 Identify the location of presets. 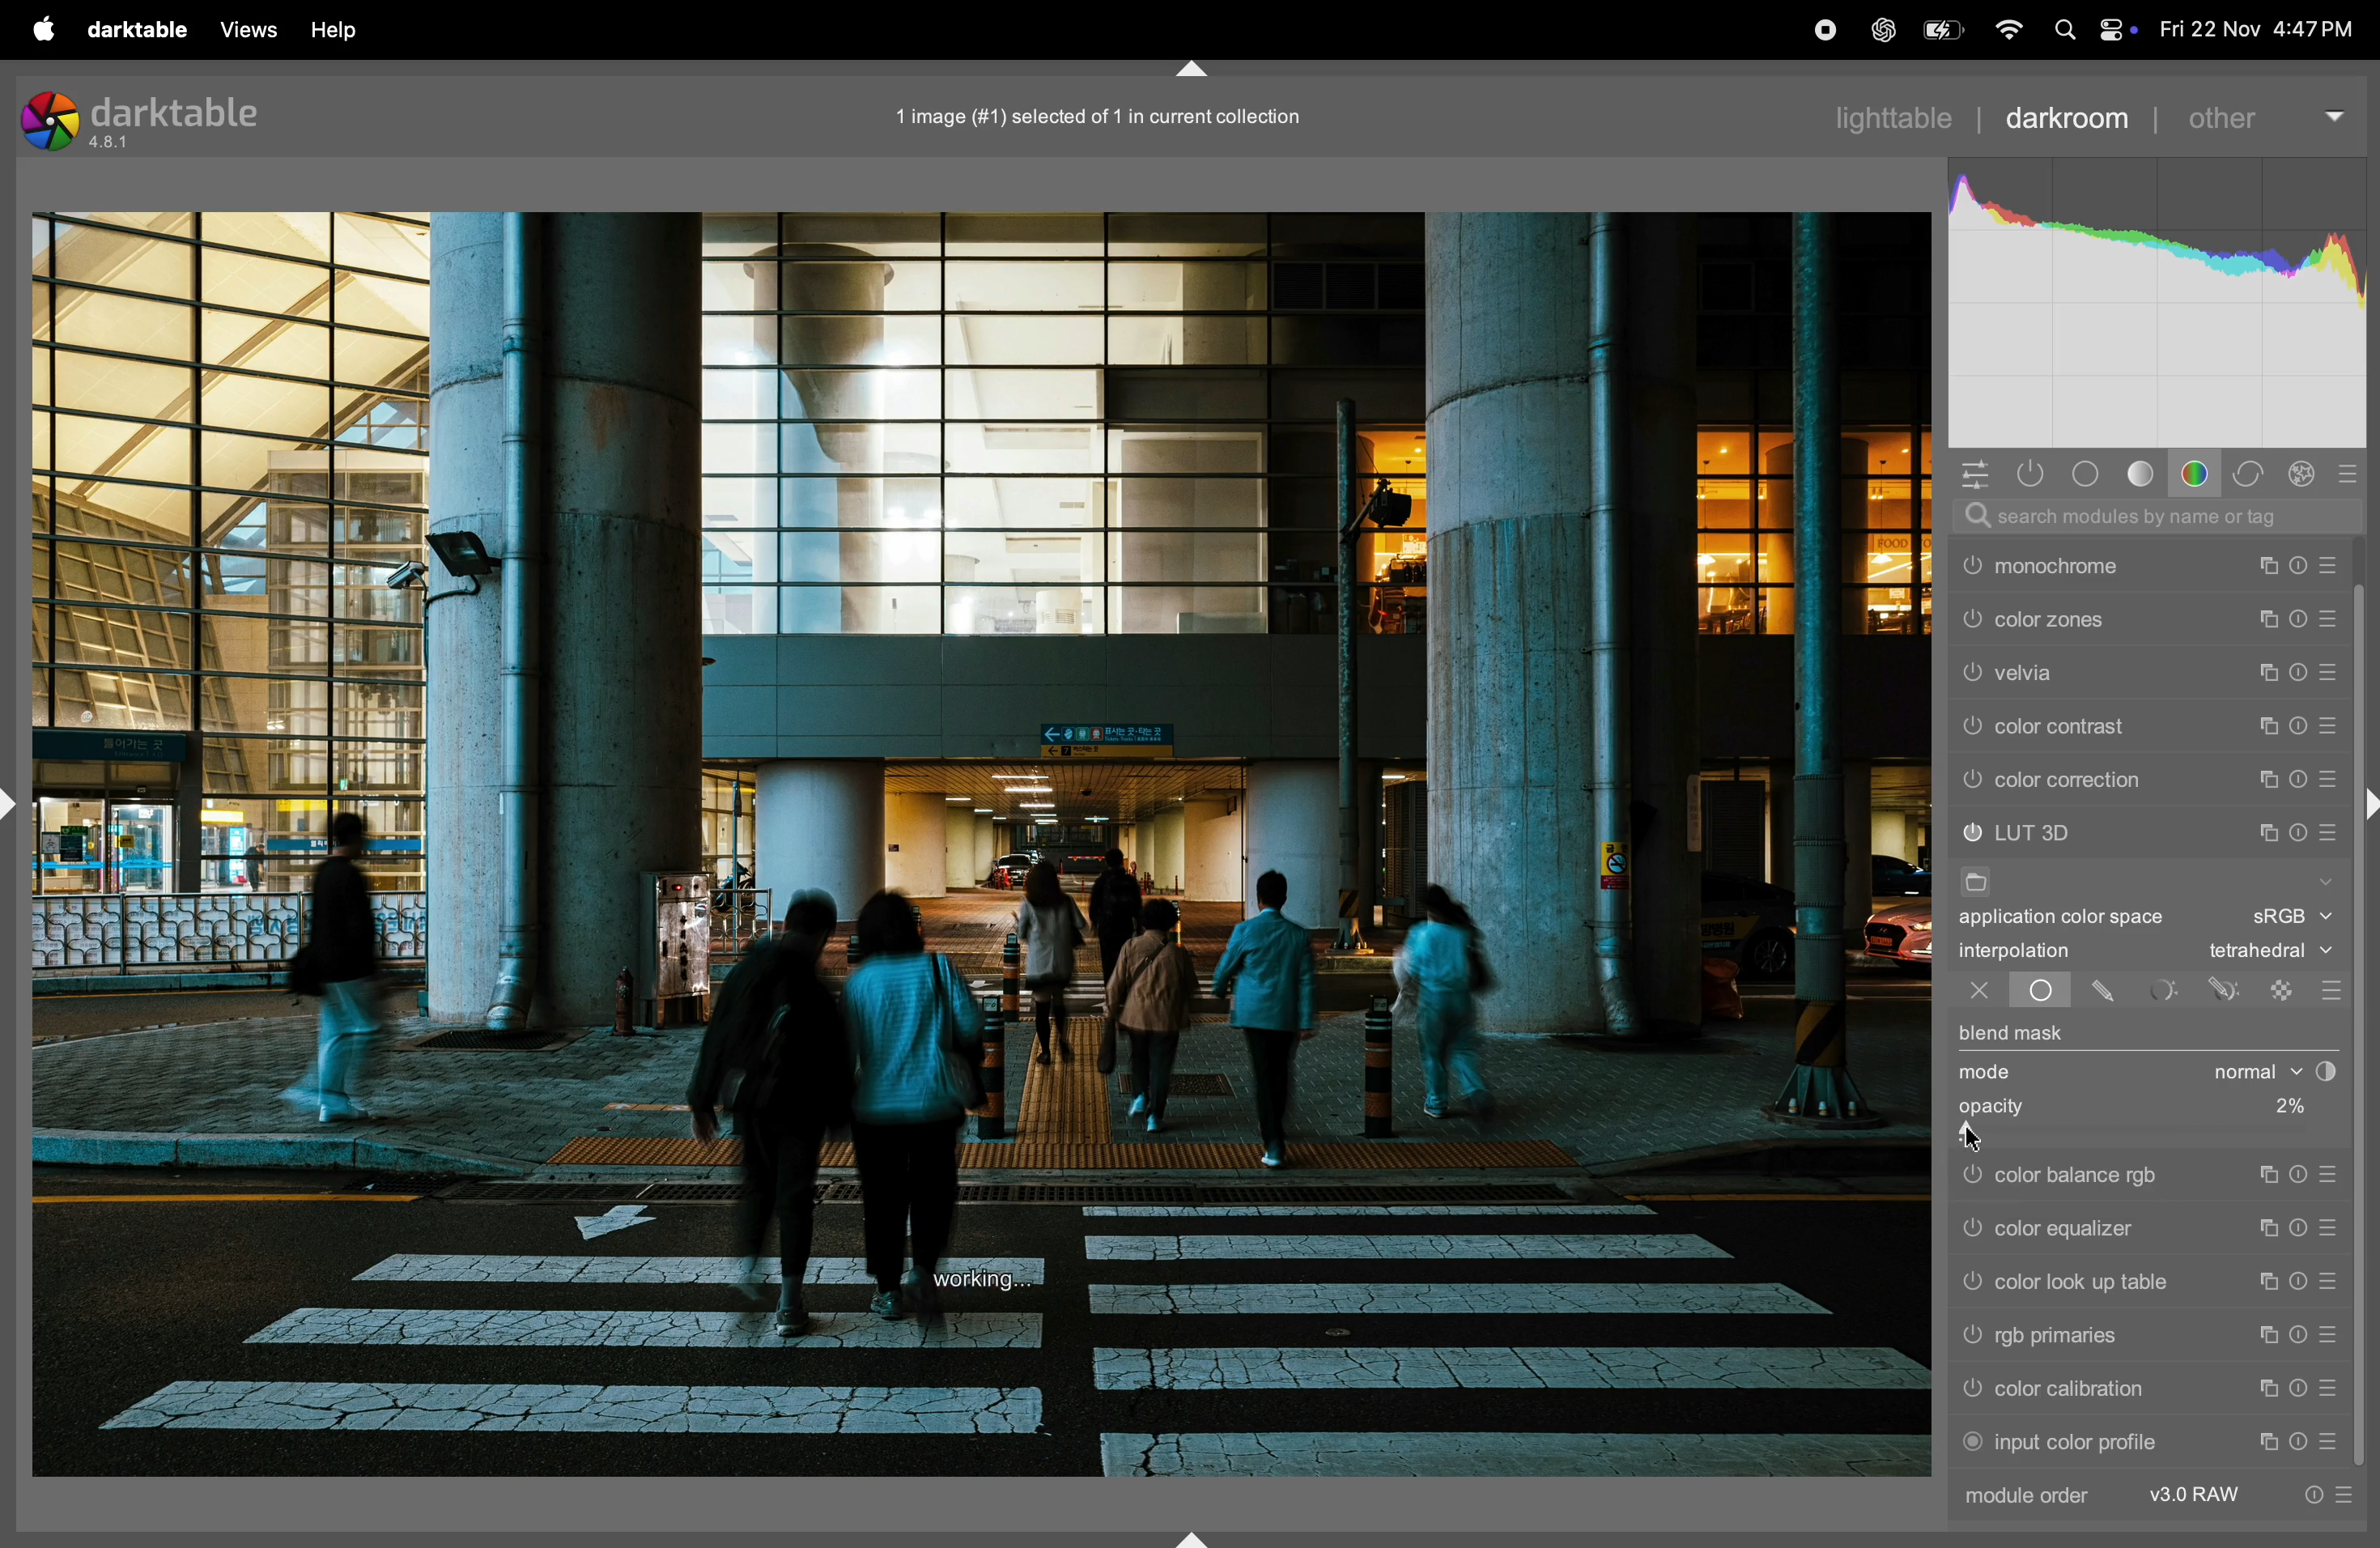
(2327, 1281).